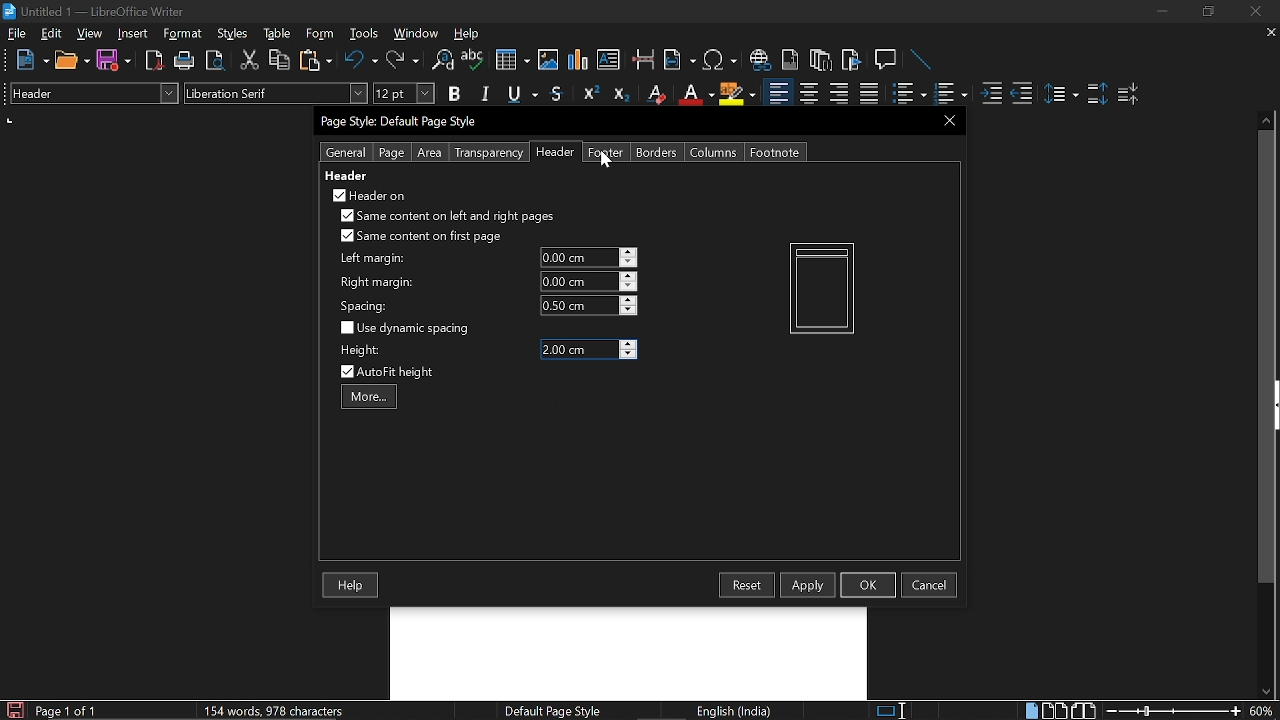 The image size is (1280, 720). I want to click on Open, so click(72, 61).